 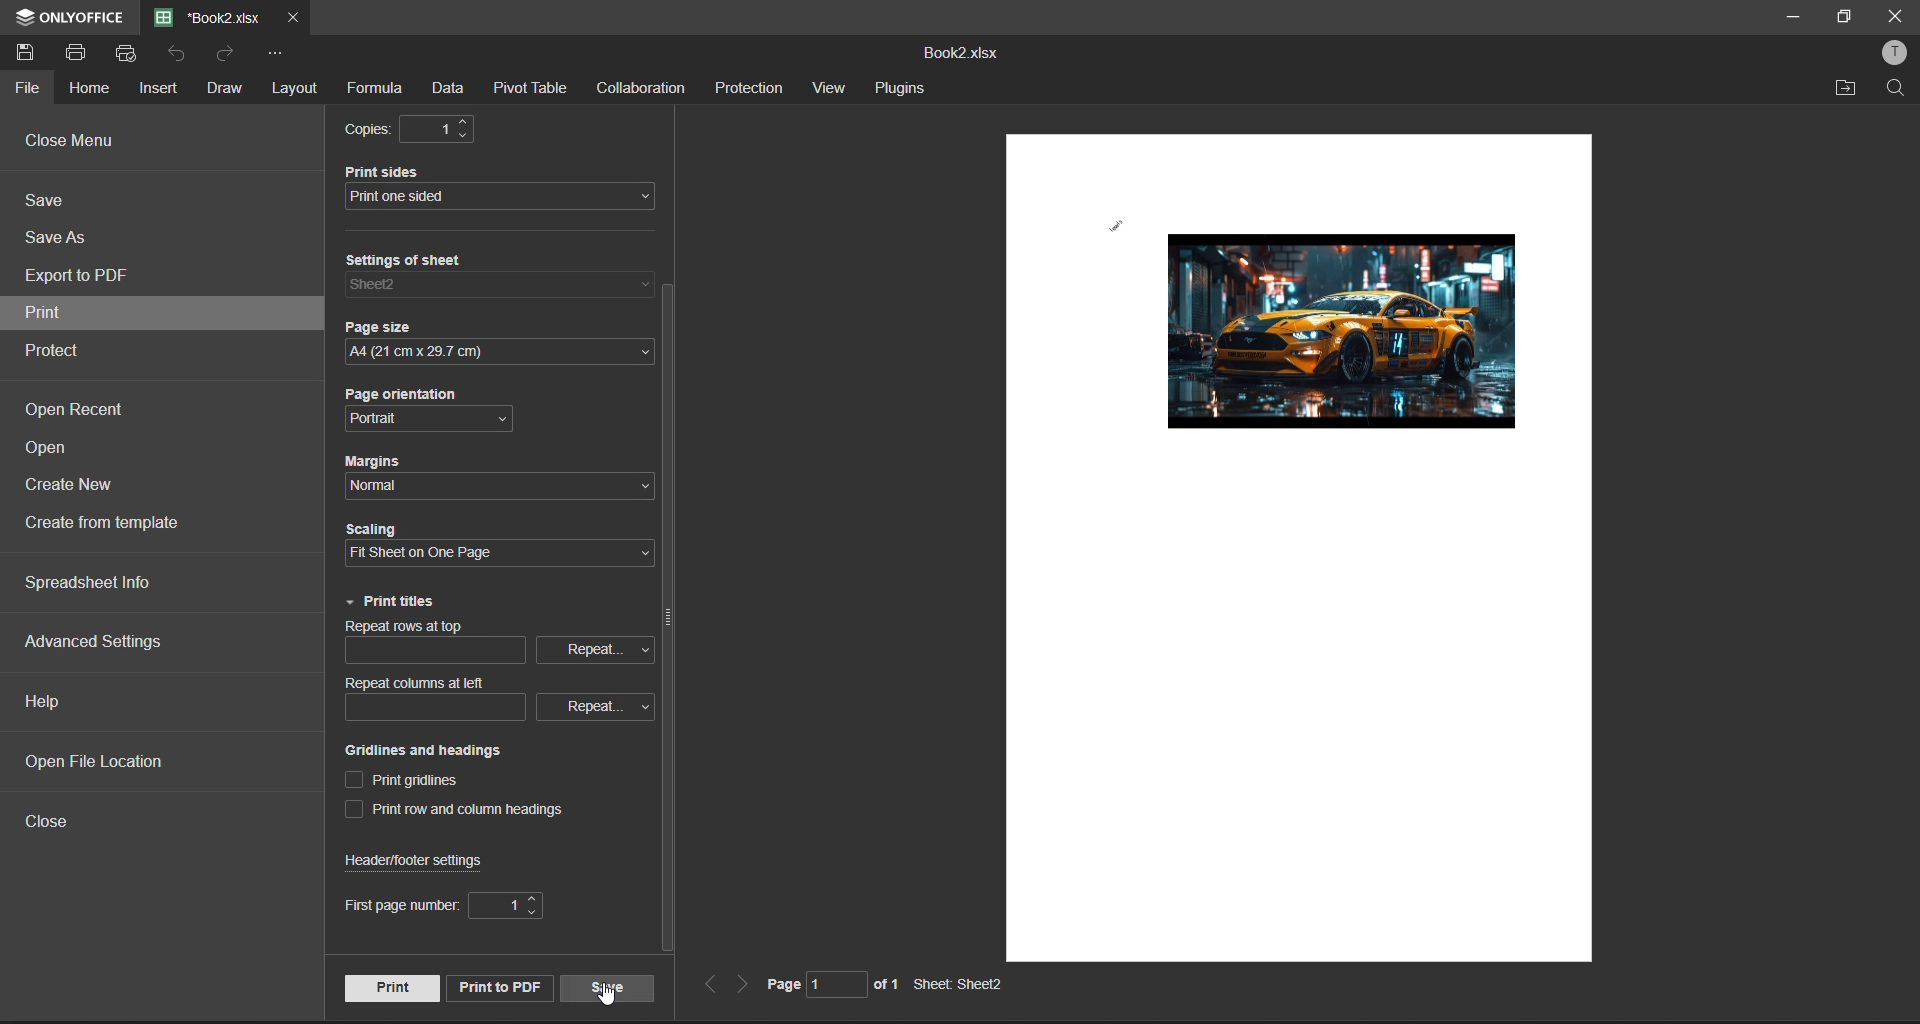 What do you see at coordinates (503, 905) in the screenshot?
I see `1` at bounding box center [503, 905].